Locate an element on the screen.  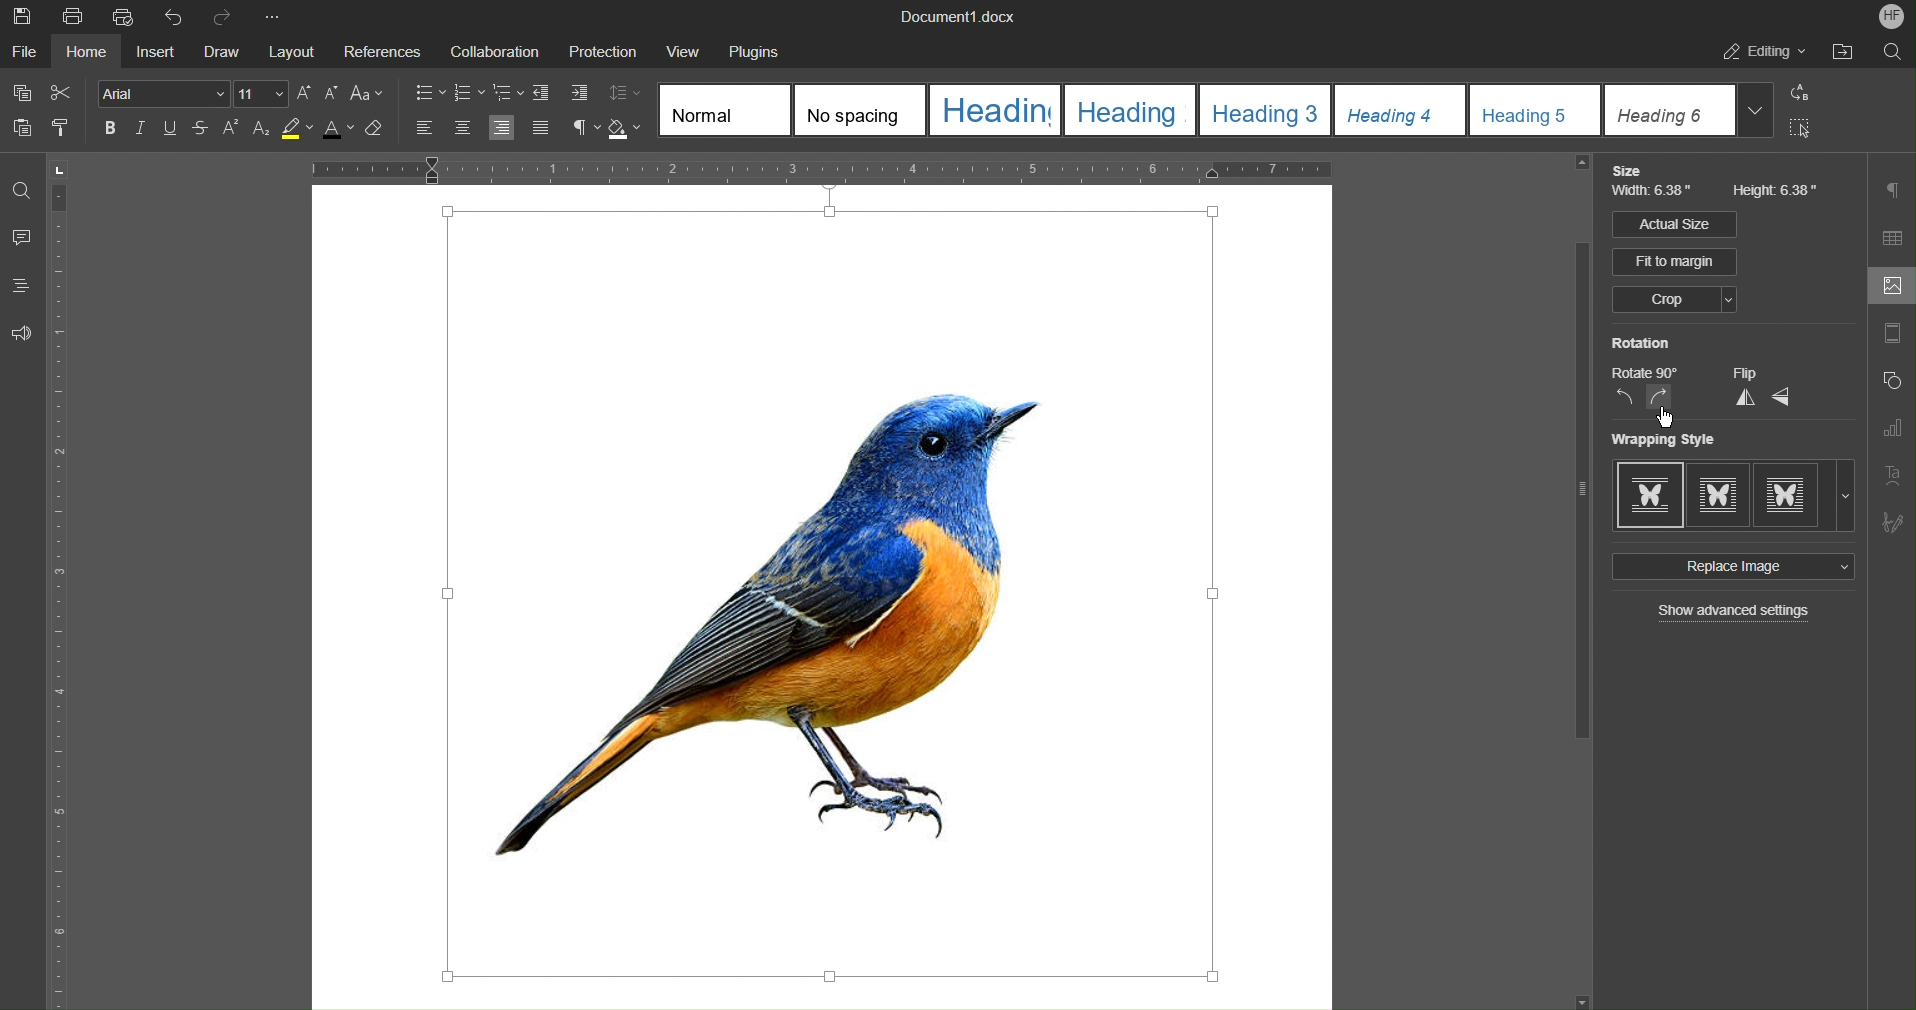
Insert is located at coordinates (157, 49).